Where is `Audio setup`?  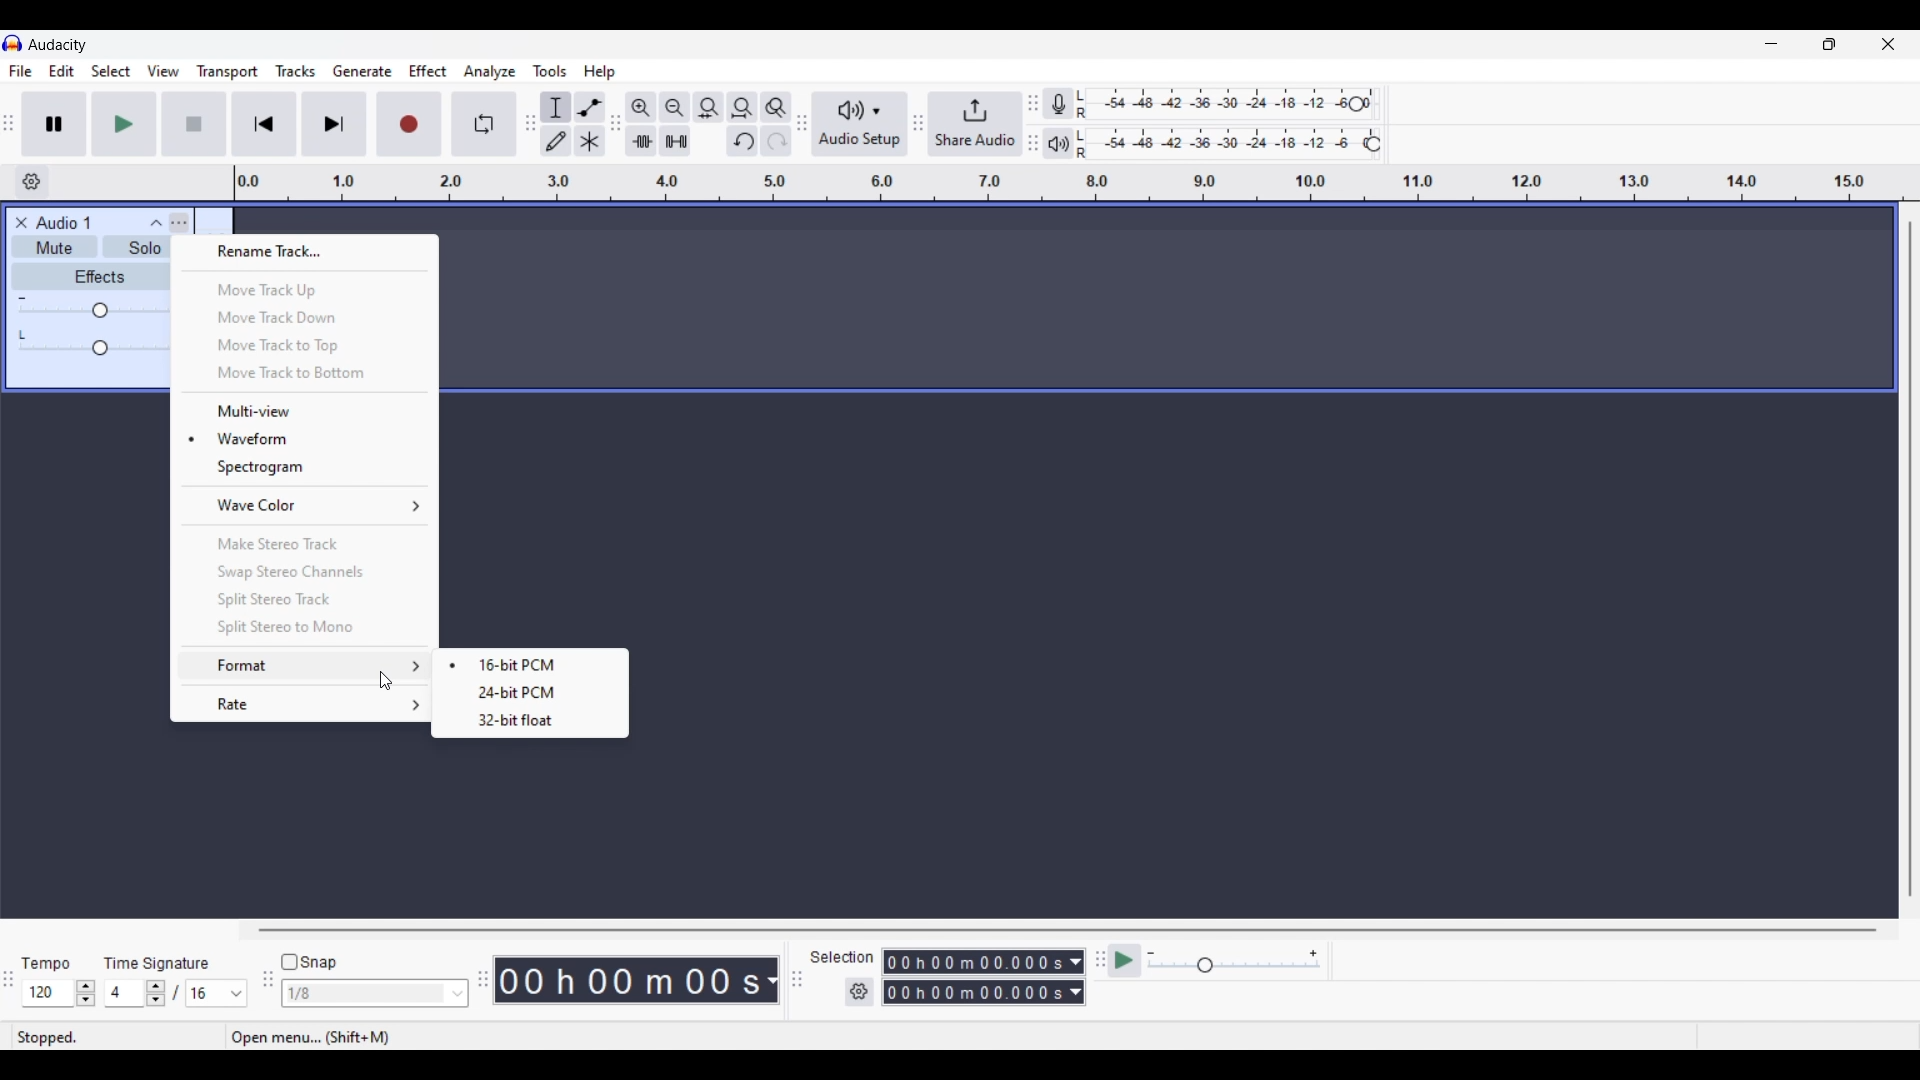 Audio setup is located at coordinates (860, 124).